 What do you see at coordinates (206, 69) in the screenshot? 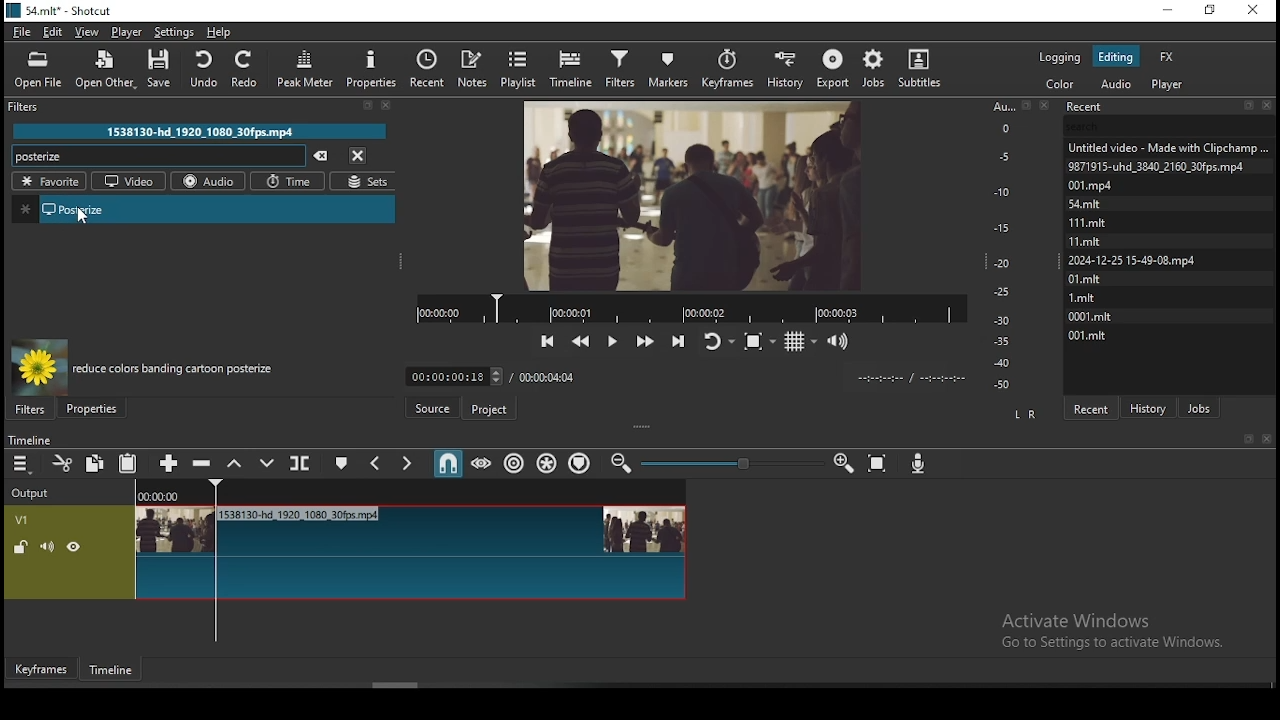
I see `undo` at bounding box center [206, 69].